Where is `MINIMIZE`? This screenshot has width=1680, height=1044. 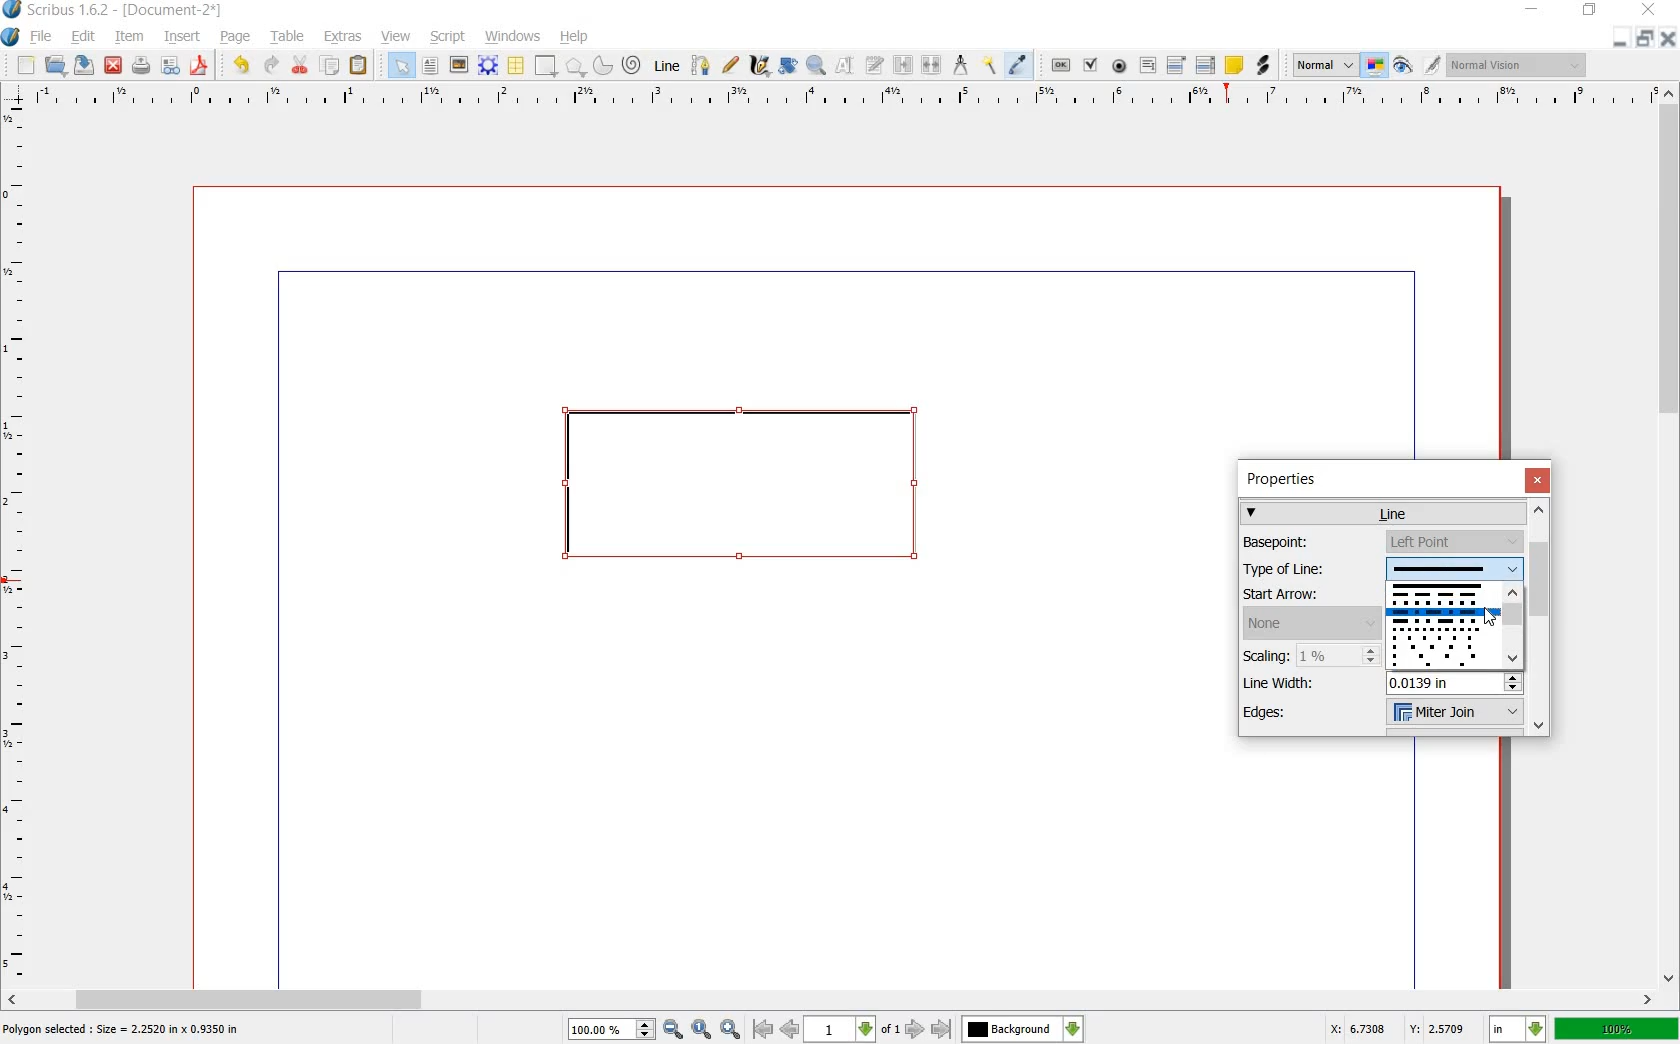
MINIMIZE is located at coordinates (1623, 38).